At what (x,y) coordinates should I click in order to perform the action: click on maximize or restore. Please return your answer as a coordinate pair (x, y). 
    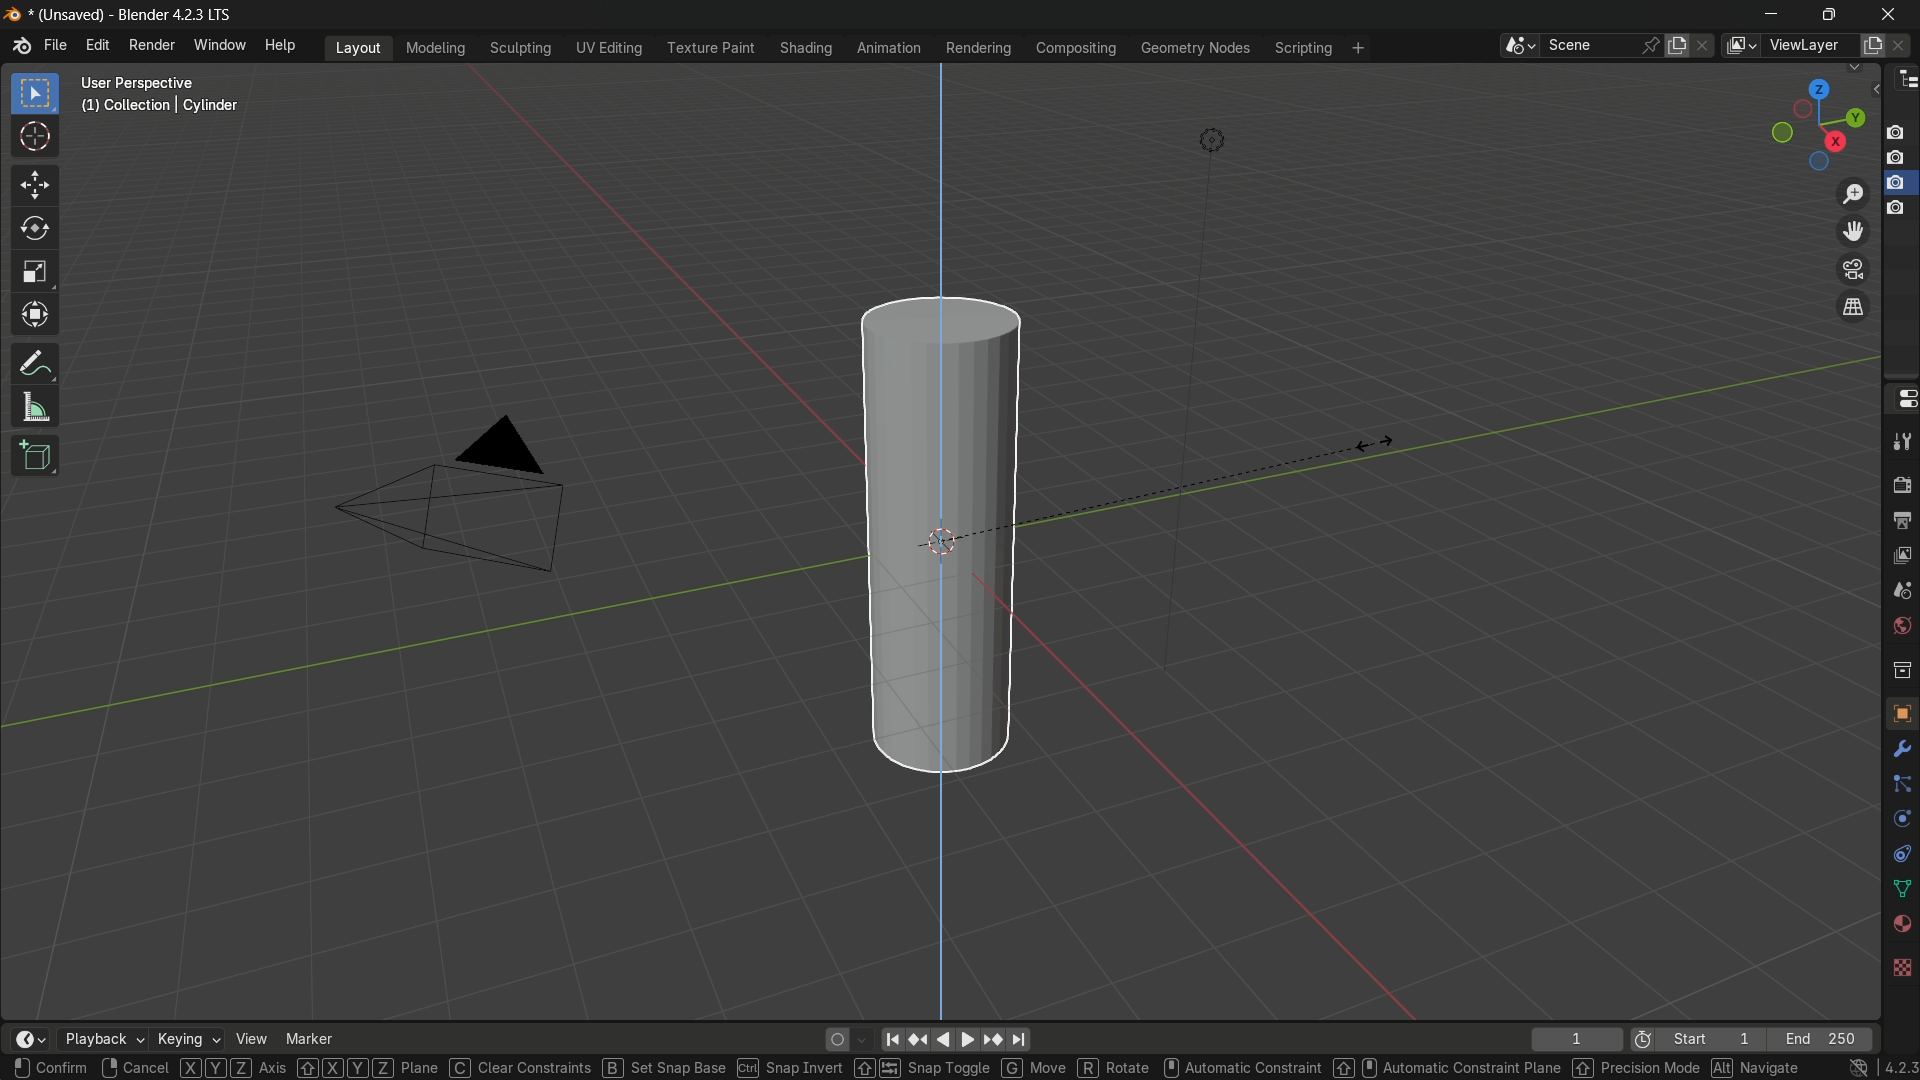
    Looking at the image, I should click on (1832, 13).